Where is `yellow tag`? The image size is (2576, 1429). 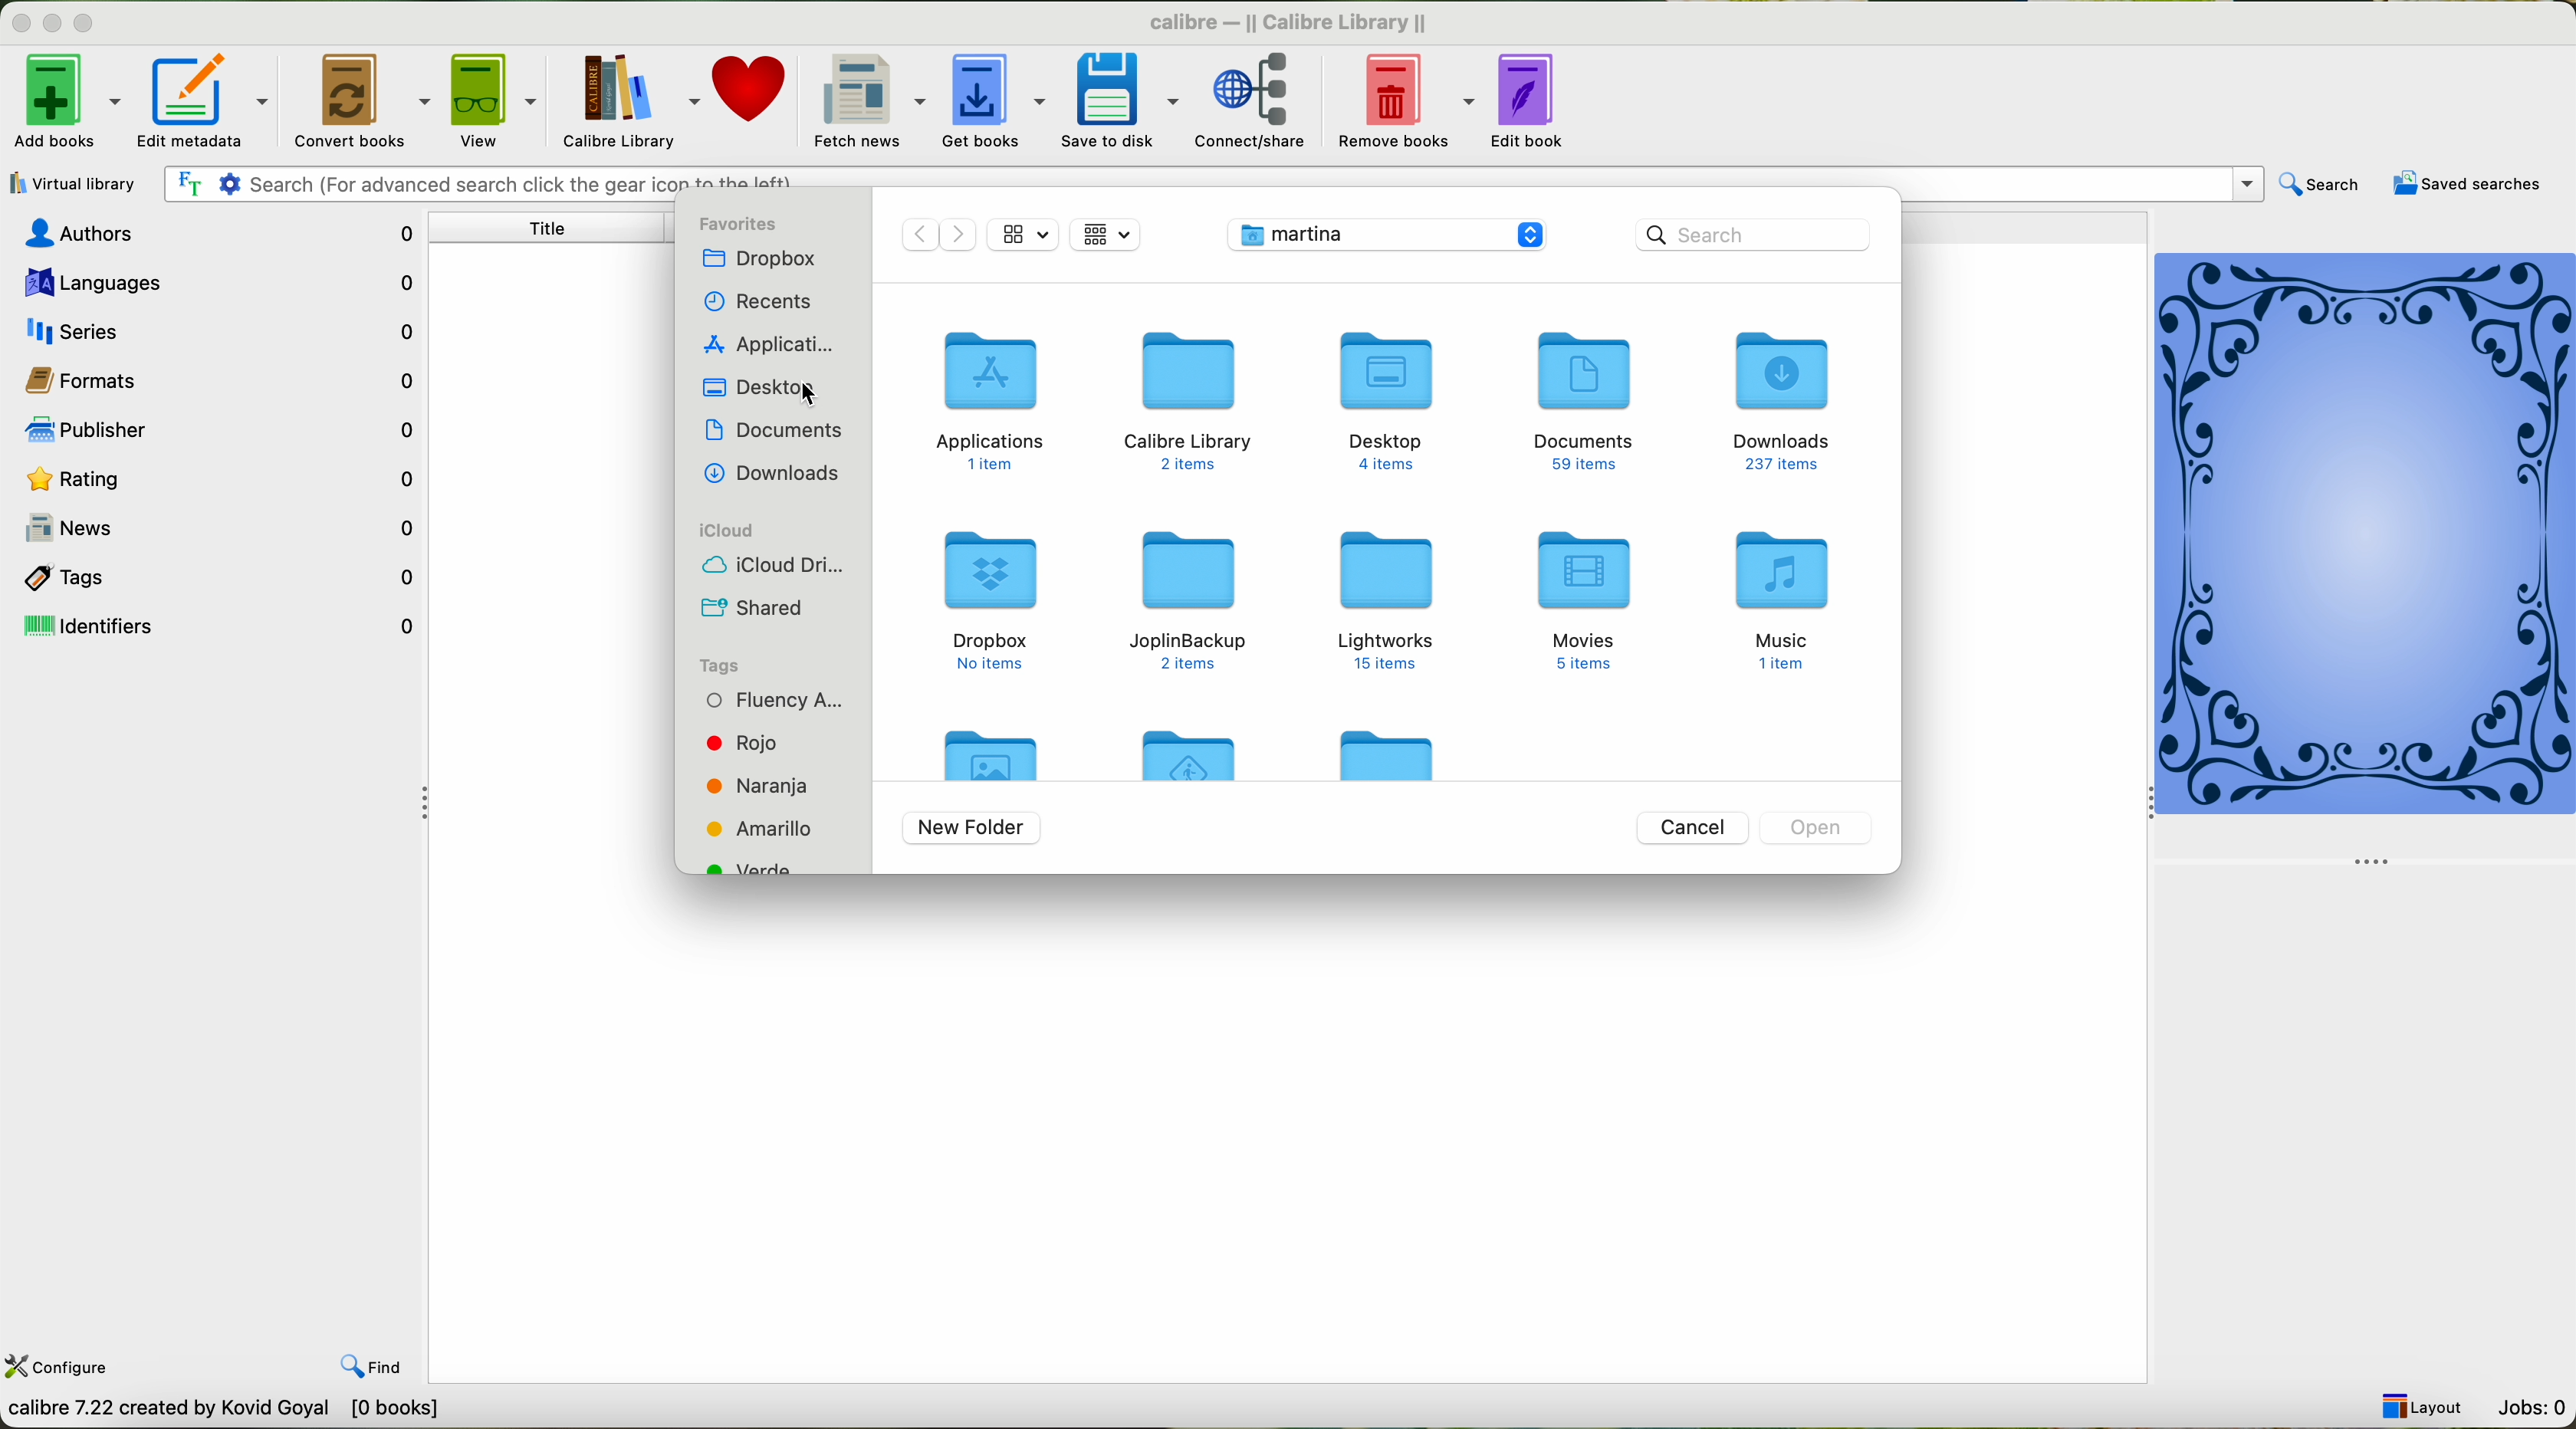 yellow tag is located at coordinates (763, 829).